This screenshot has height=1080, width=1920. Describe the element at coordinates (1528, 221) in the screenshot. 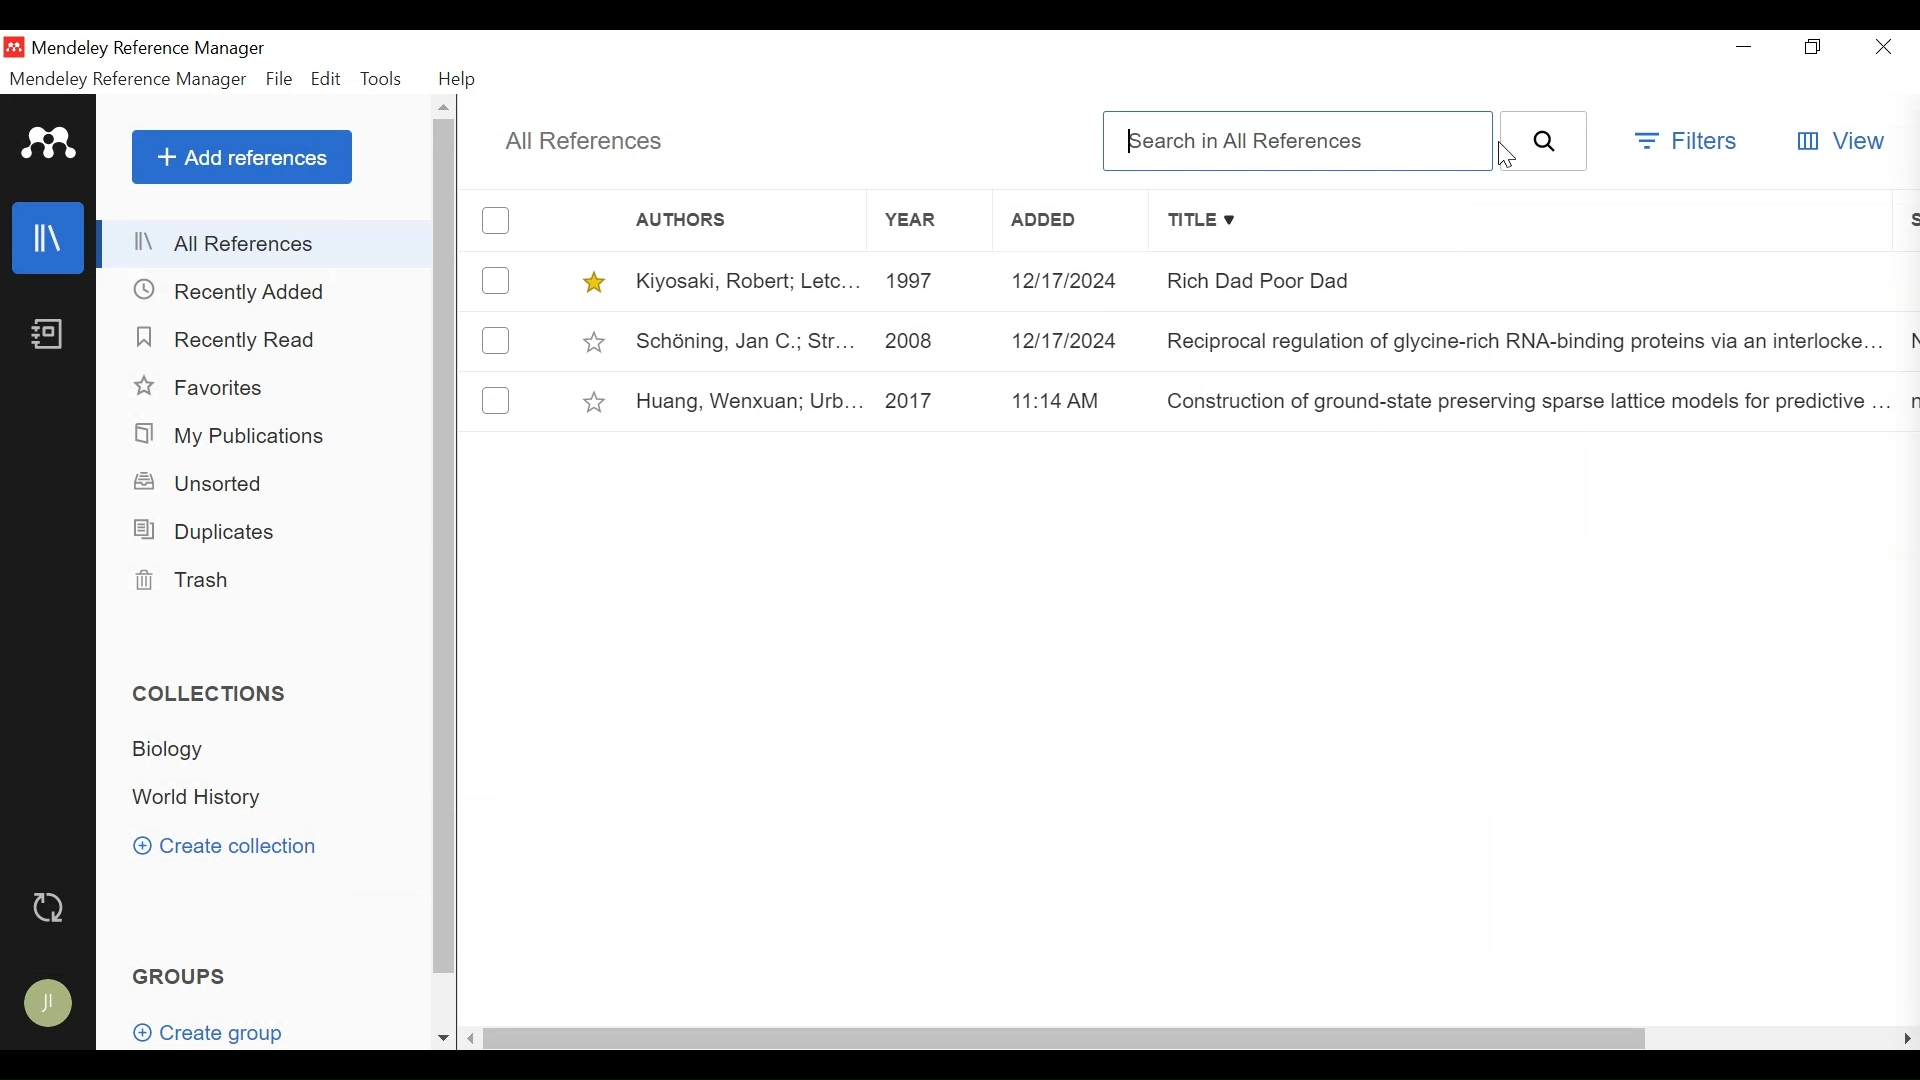

I see `Title` at that location.